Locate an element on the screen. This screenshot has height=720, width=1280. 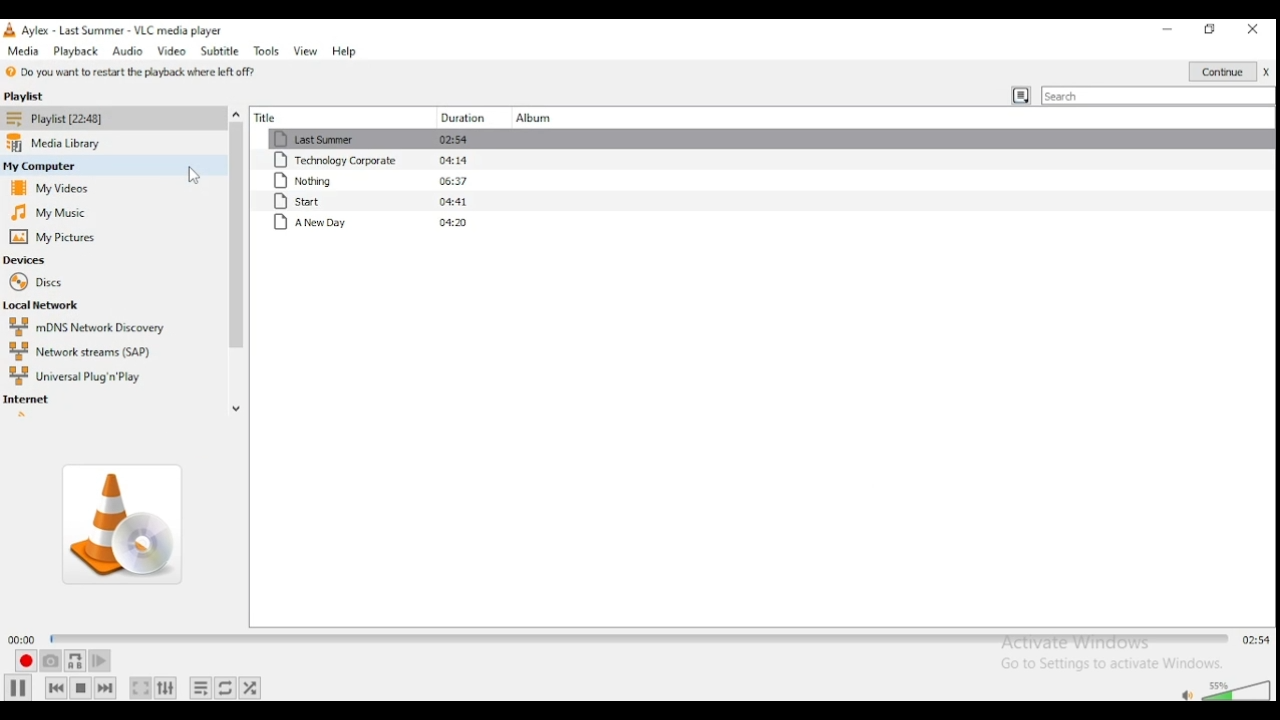
continue is located at coordinates (1231, 70).